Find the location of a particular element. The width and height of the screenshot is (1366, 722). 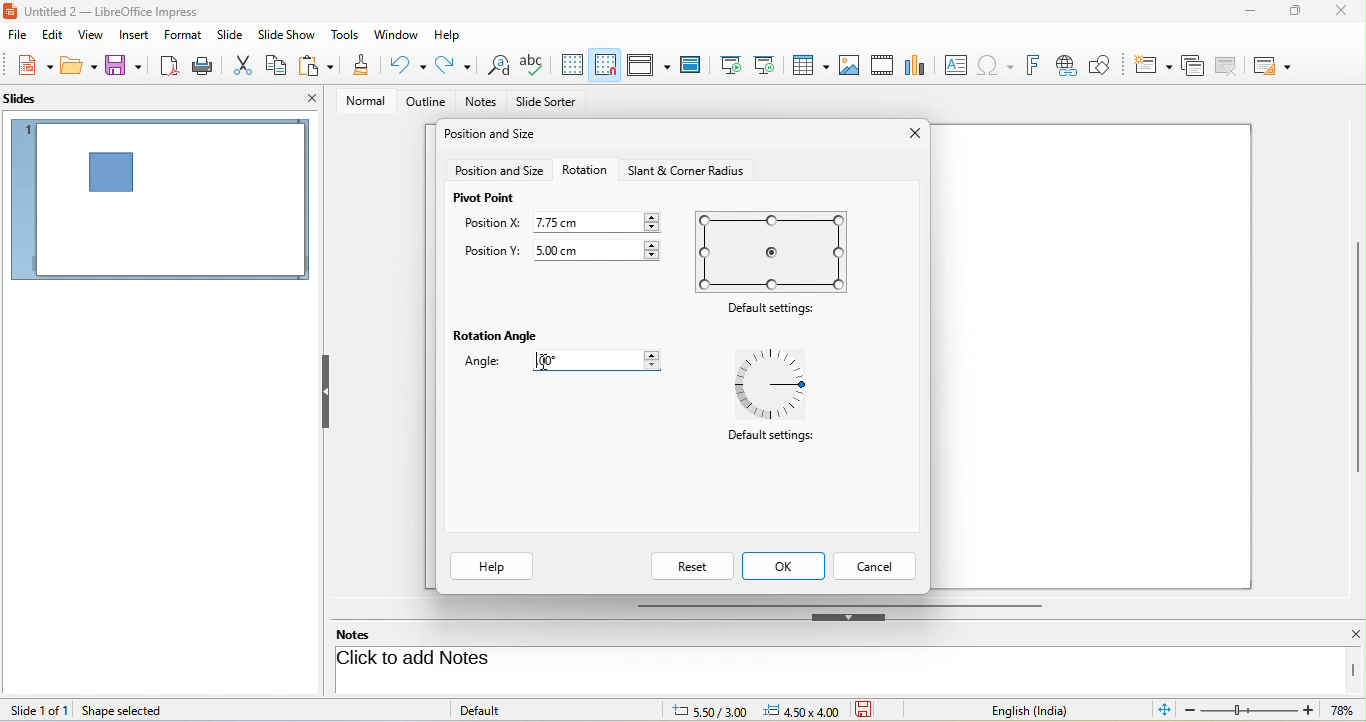

font work text is located at coordinates (1036, 63).